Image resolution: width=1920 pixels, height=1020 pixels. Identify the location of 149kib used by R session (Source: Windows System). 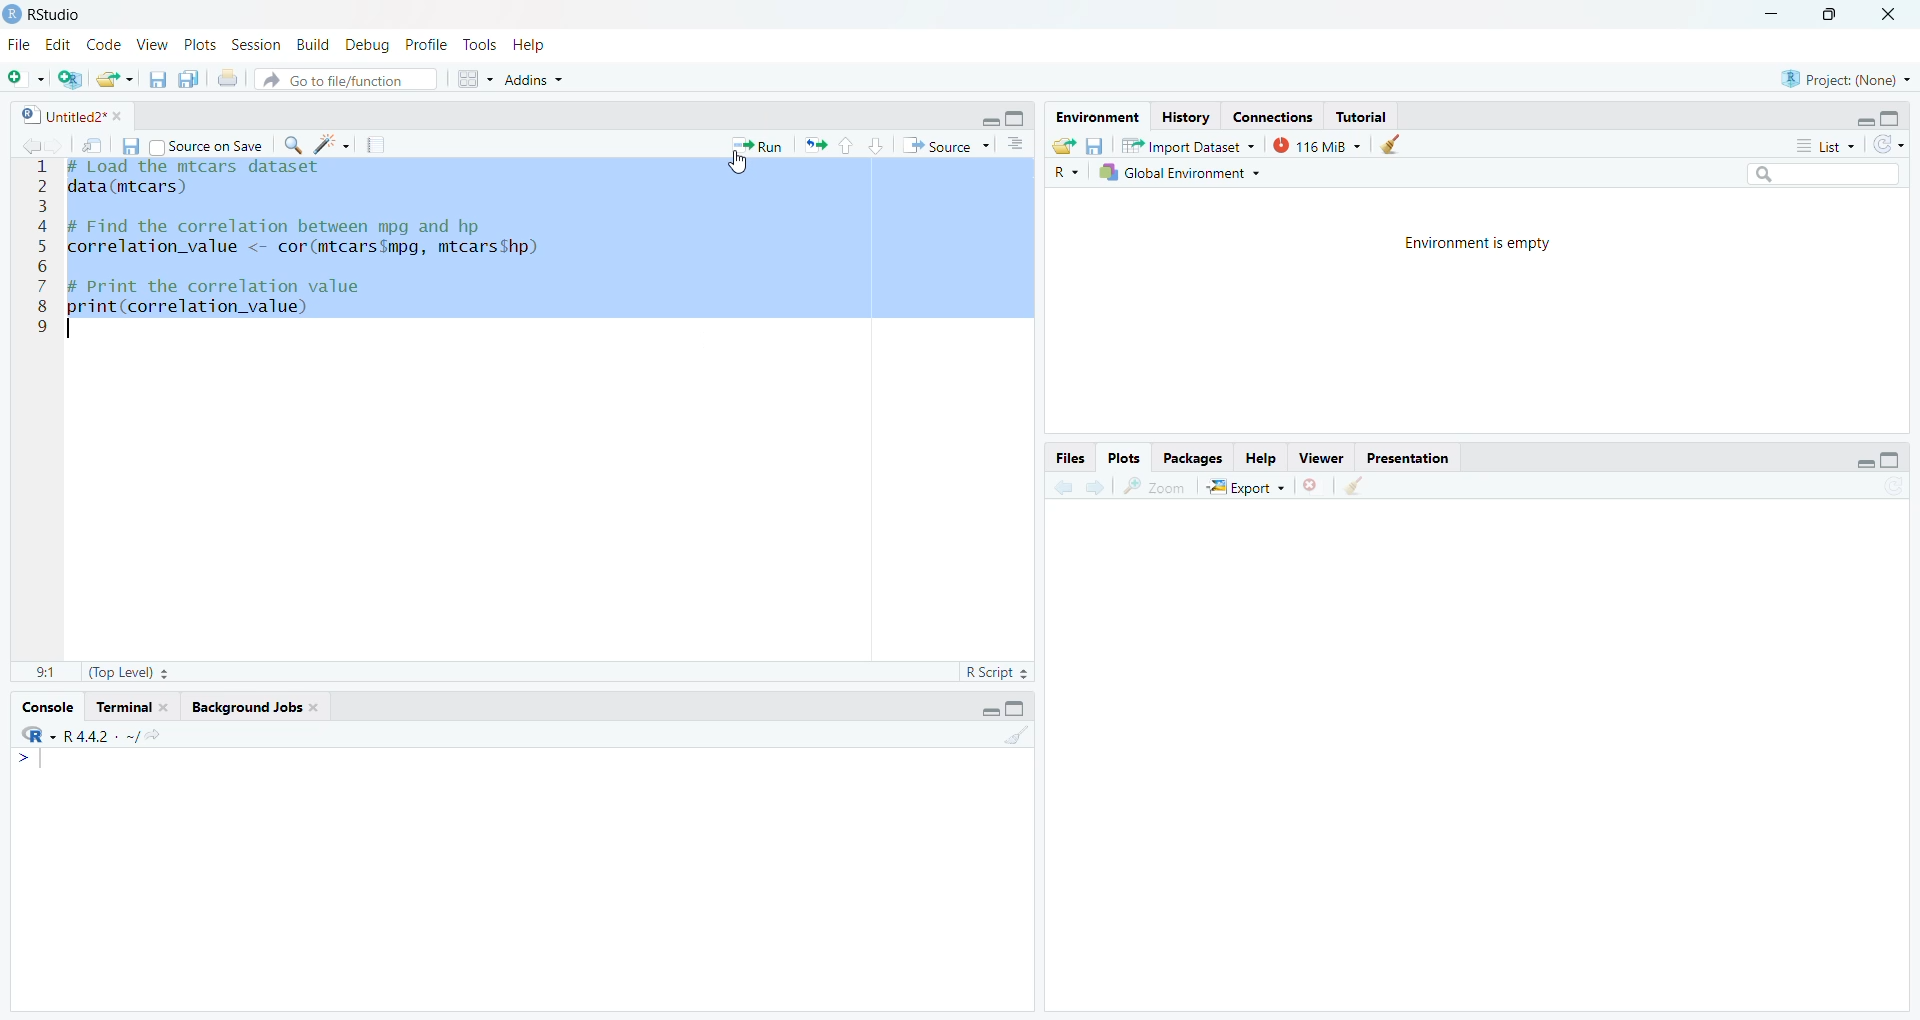
(1324, 144).